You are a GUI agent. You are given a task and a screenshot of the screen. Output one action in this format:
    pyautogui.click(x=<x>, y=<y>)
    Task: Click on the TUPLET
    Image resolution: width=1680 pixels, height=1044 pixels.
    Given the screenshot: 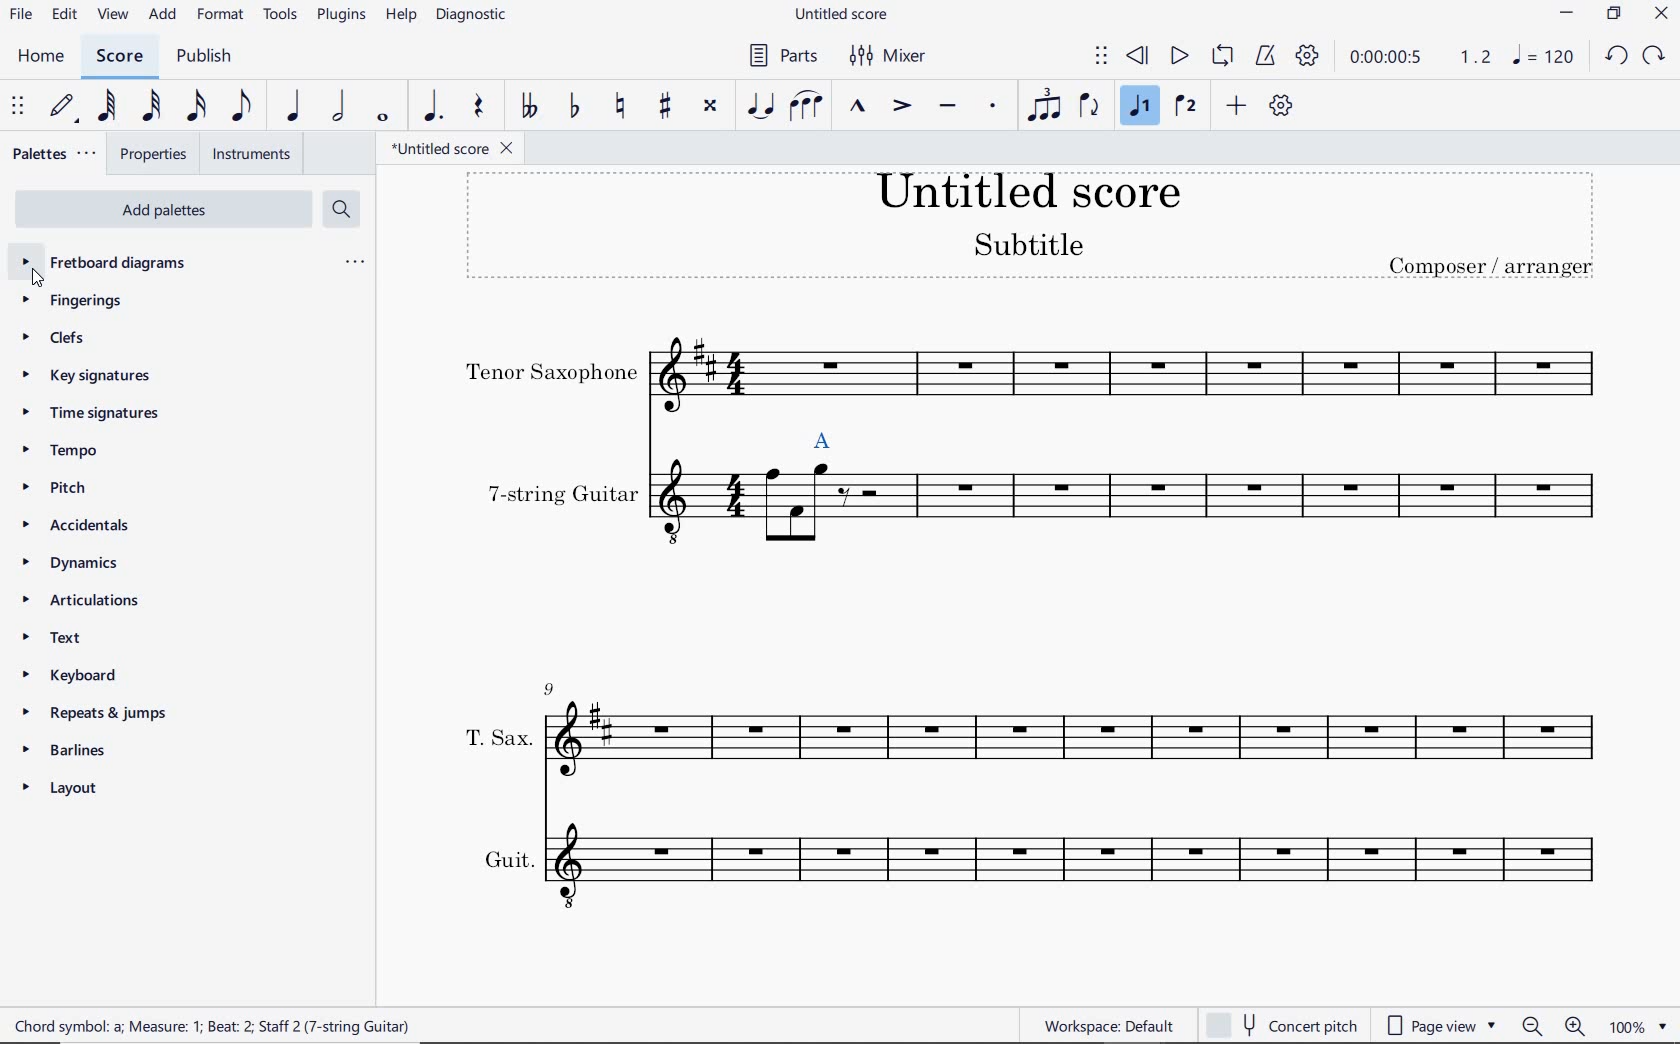 What is the action you would take?
    pyautogui.click(x=1045, y=107)
    